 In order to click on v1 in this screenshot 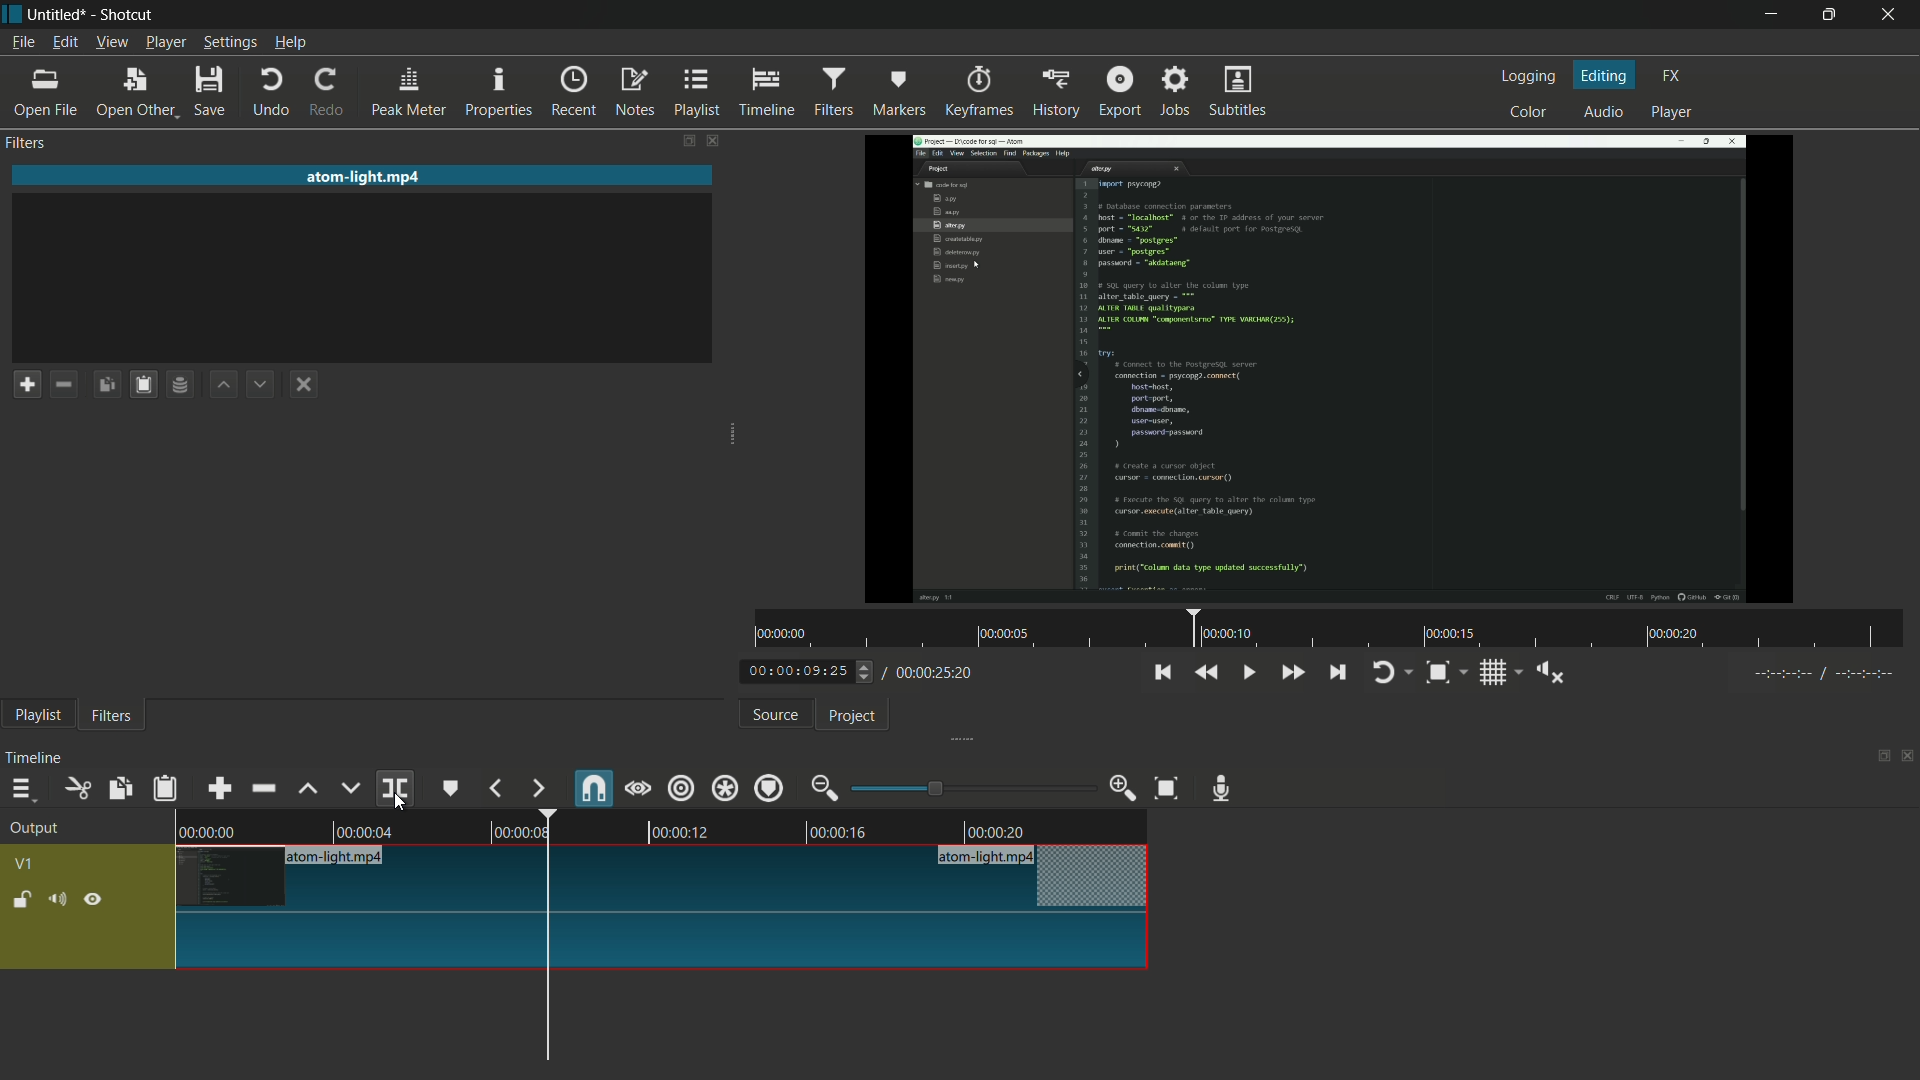, I will do `click(23, 864)`.